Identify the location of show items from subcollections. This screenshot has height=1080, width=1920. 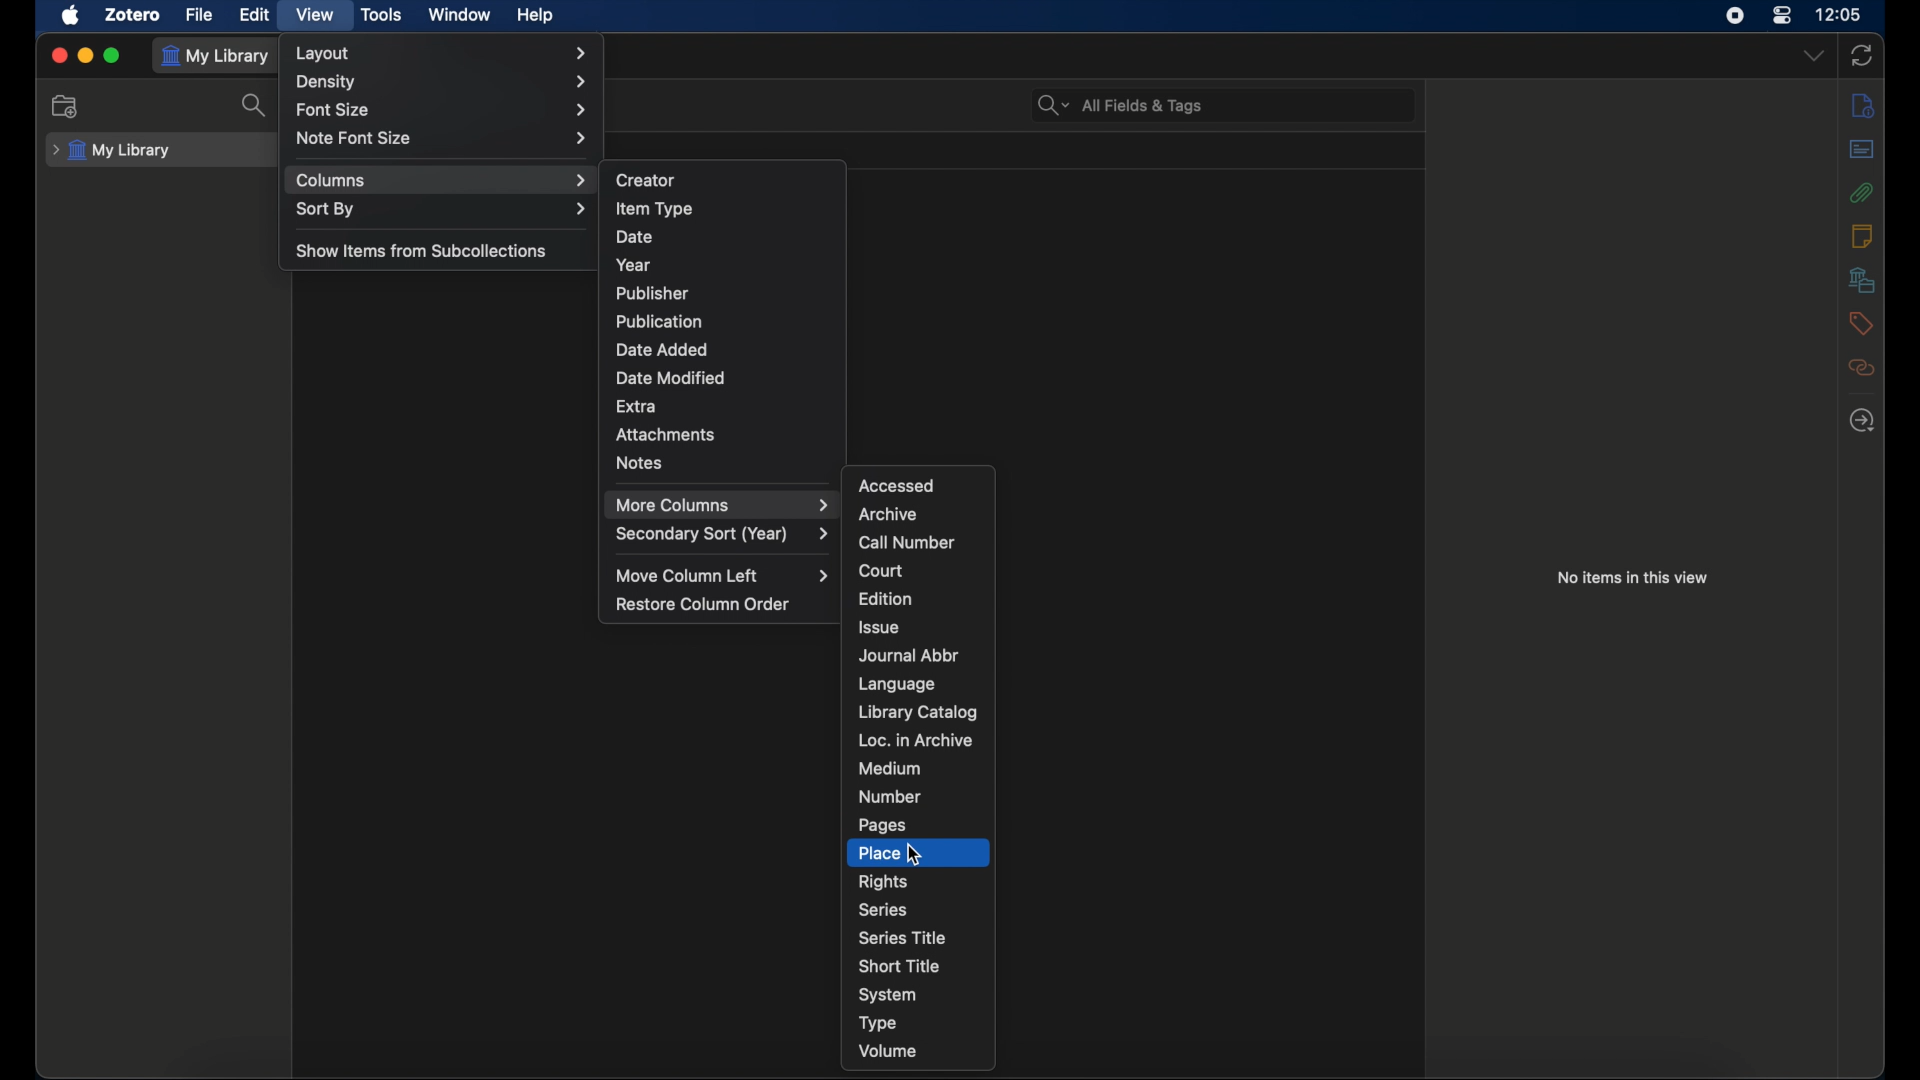
(424, 250).